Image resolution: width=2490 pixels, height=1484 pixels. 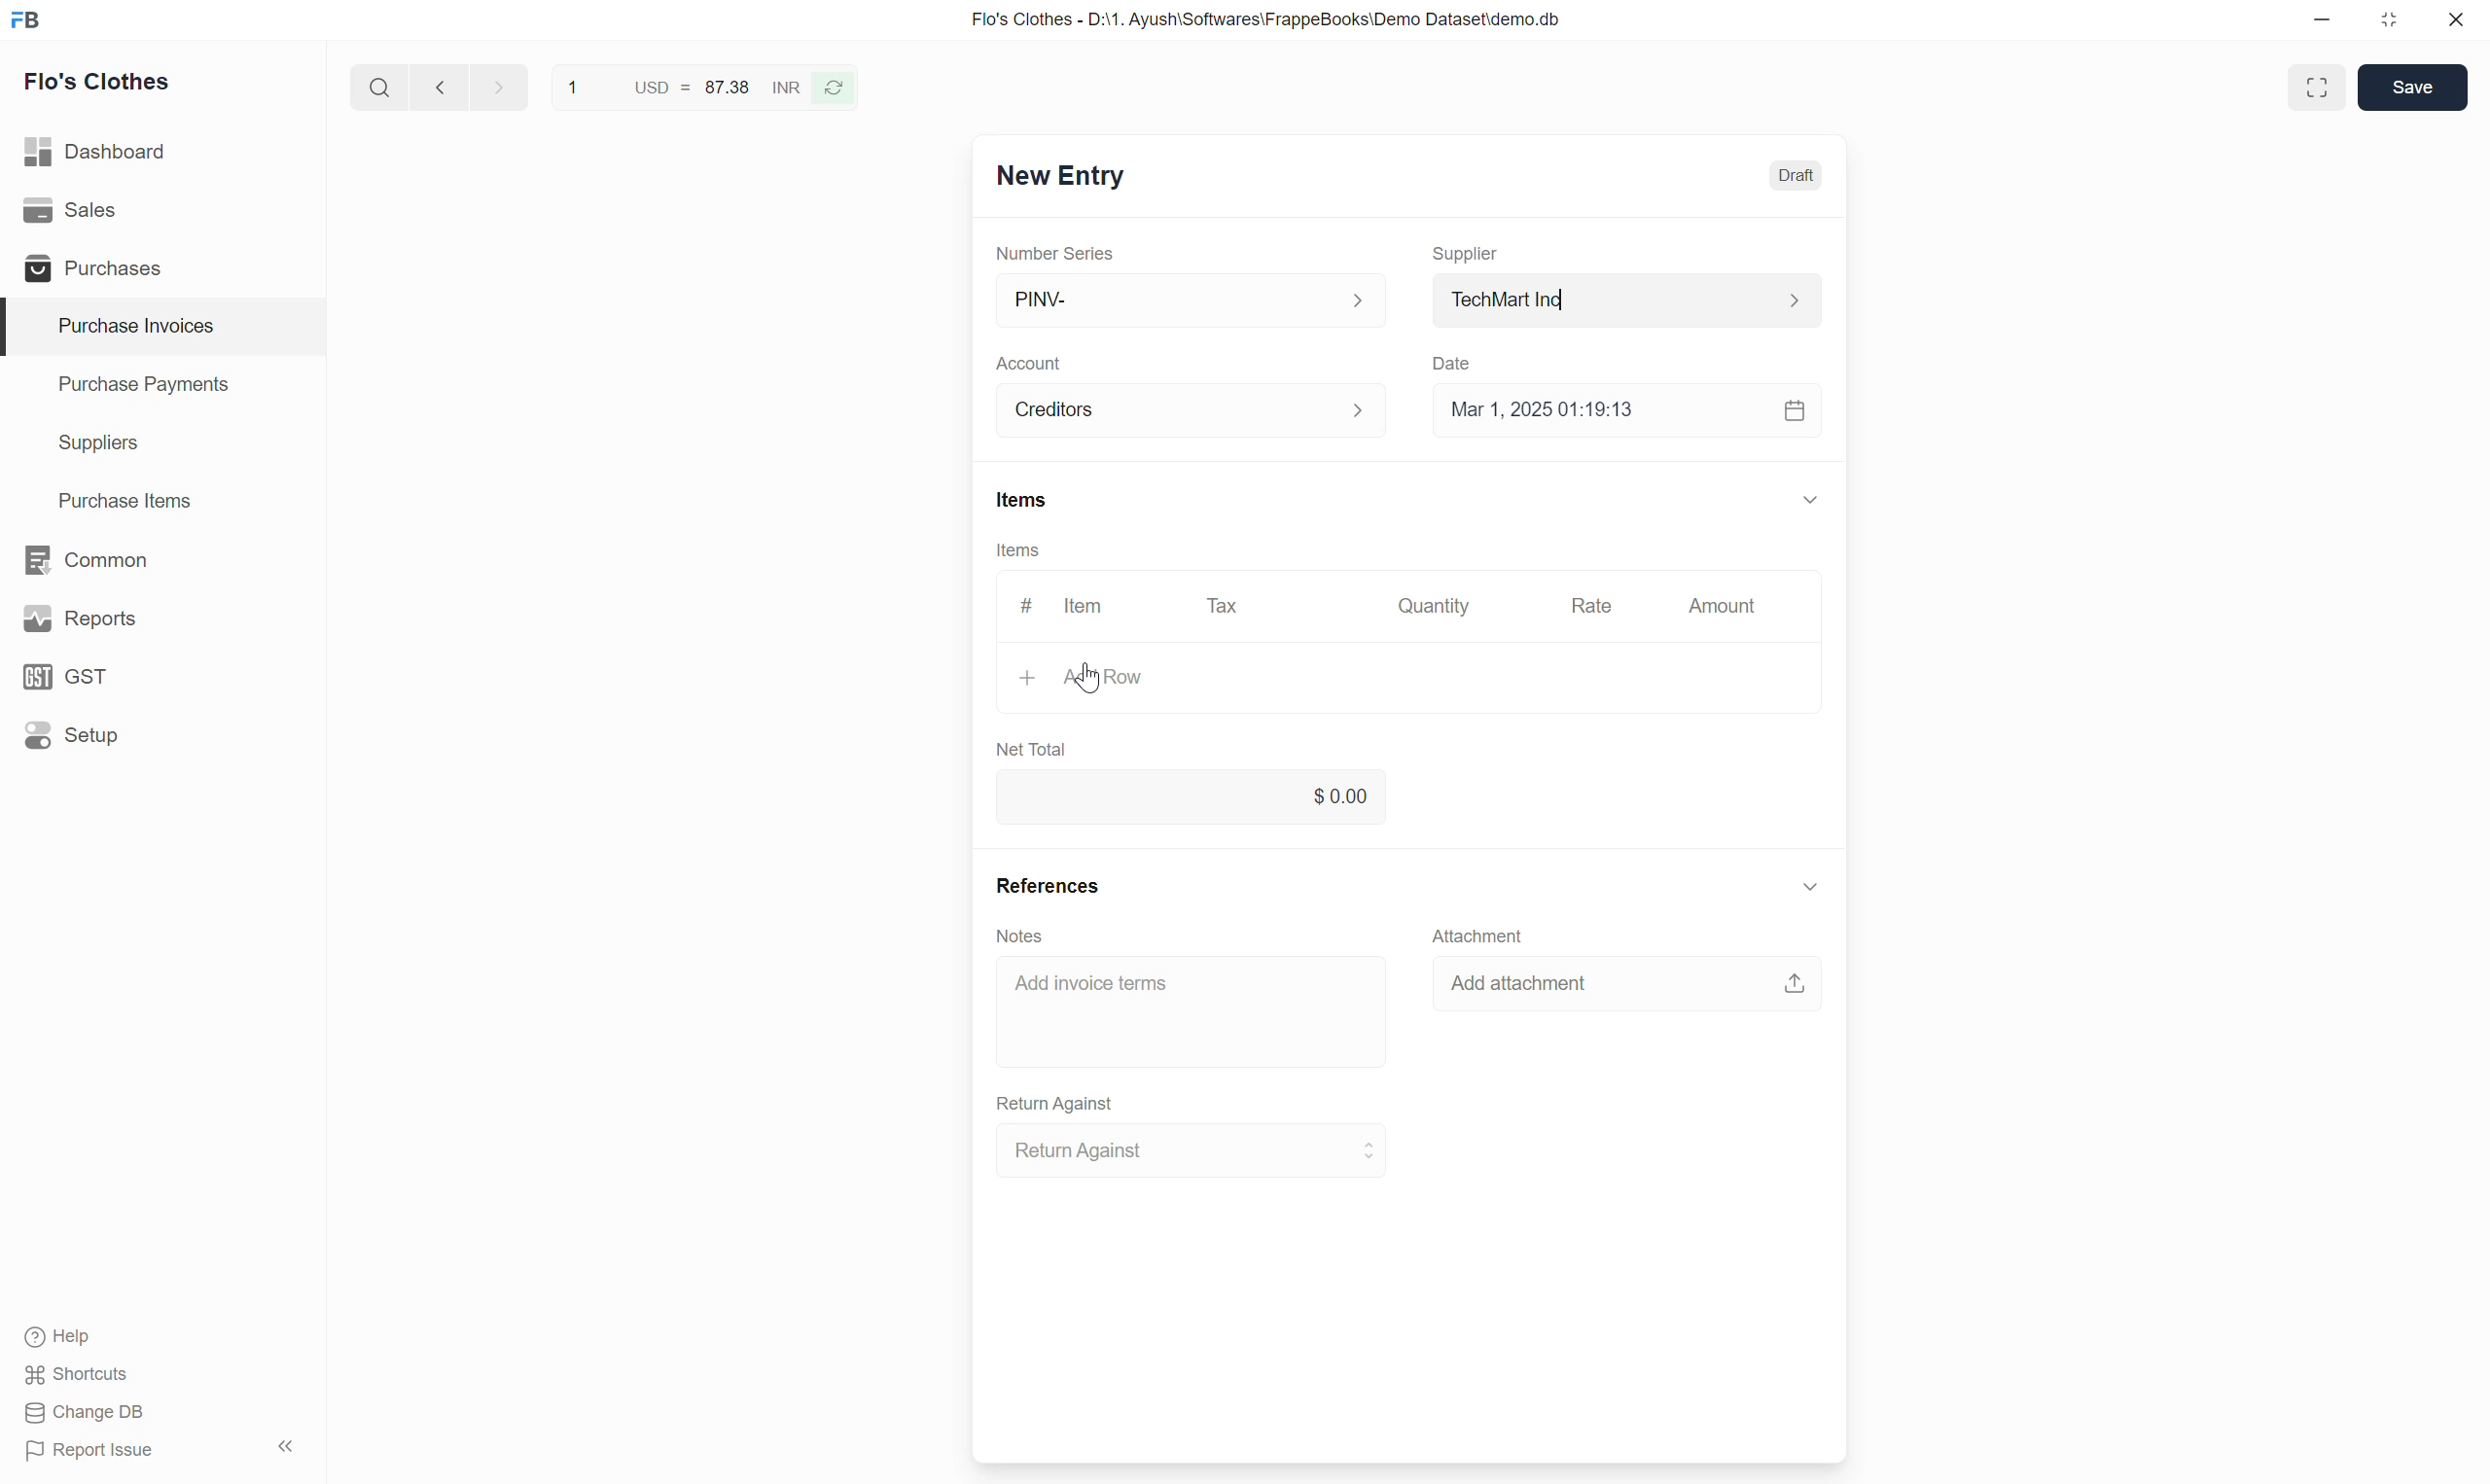 I want to click on Purchase Invoices, so click(x=123, y=326).